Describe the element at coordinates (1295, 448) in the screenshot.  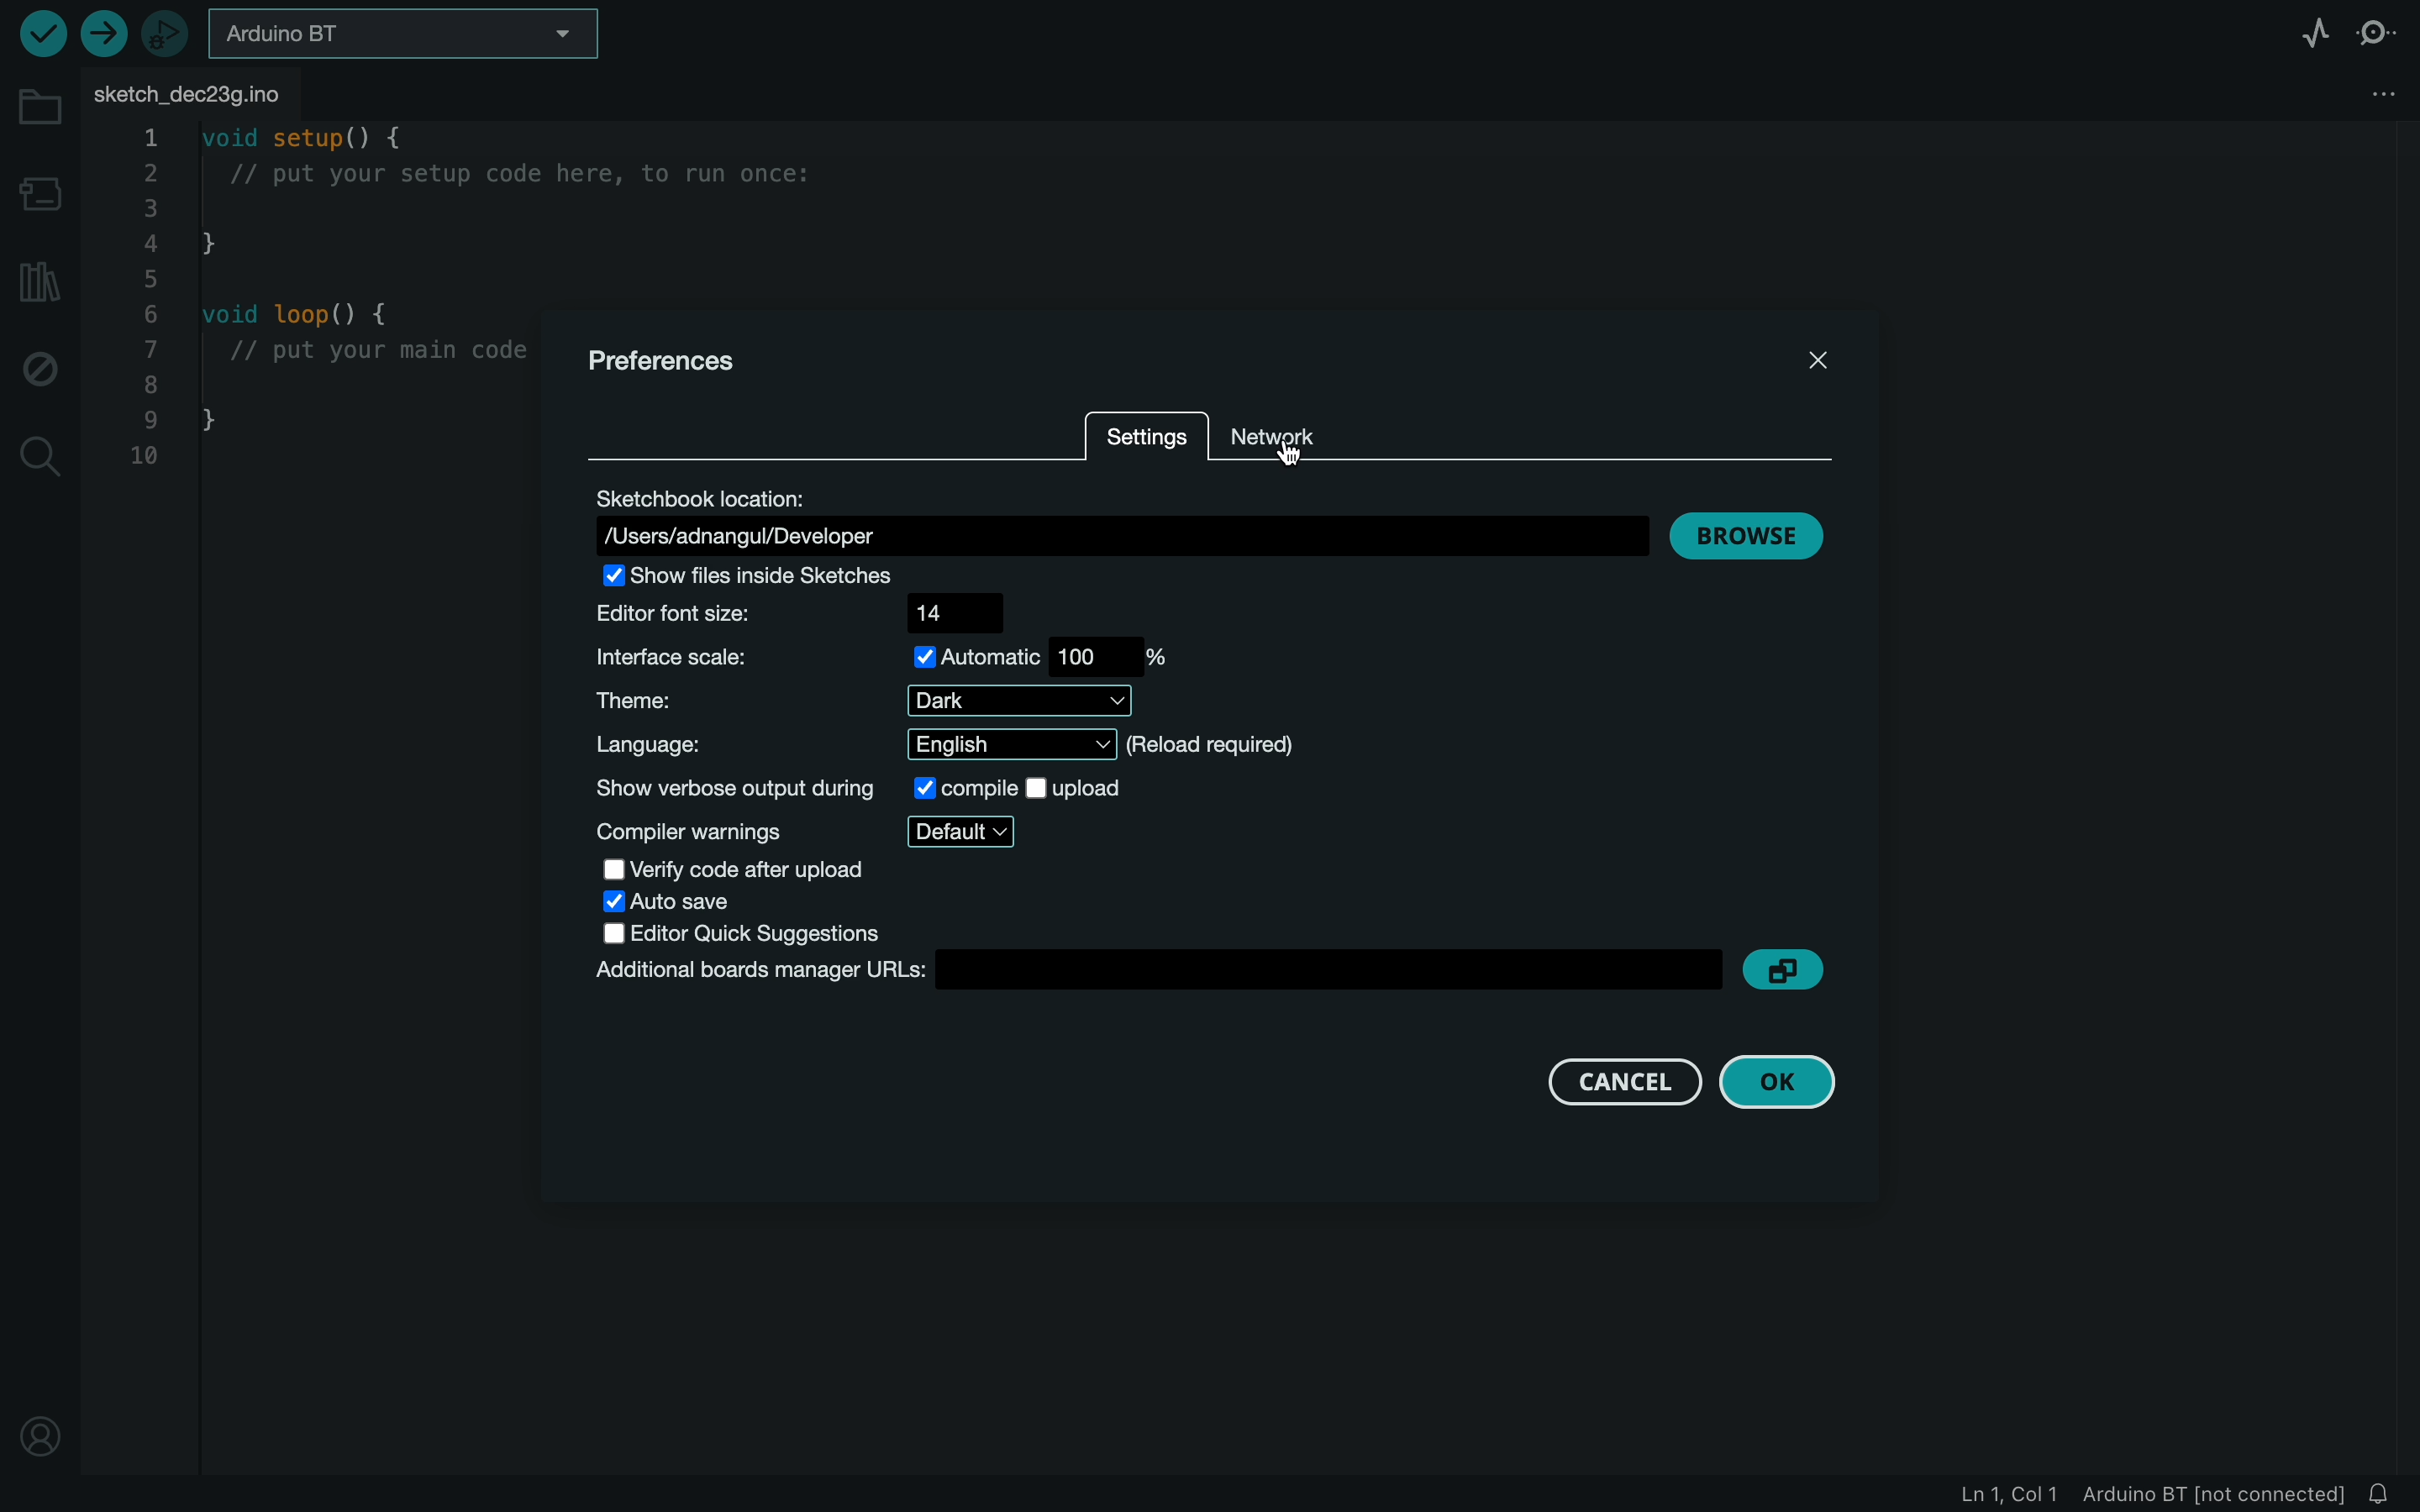
I see `cursor` at that location.